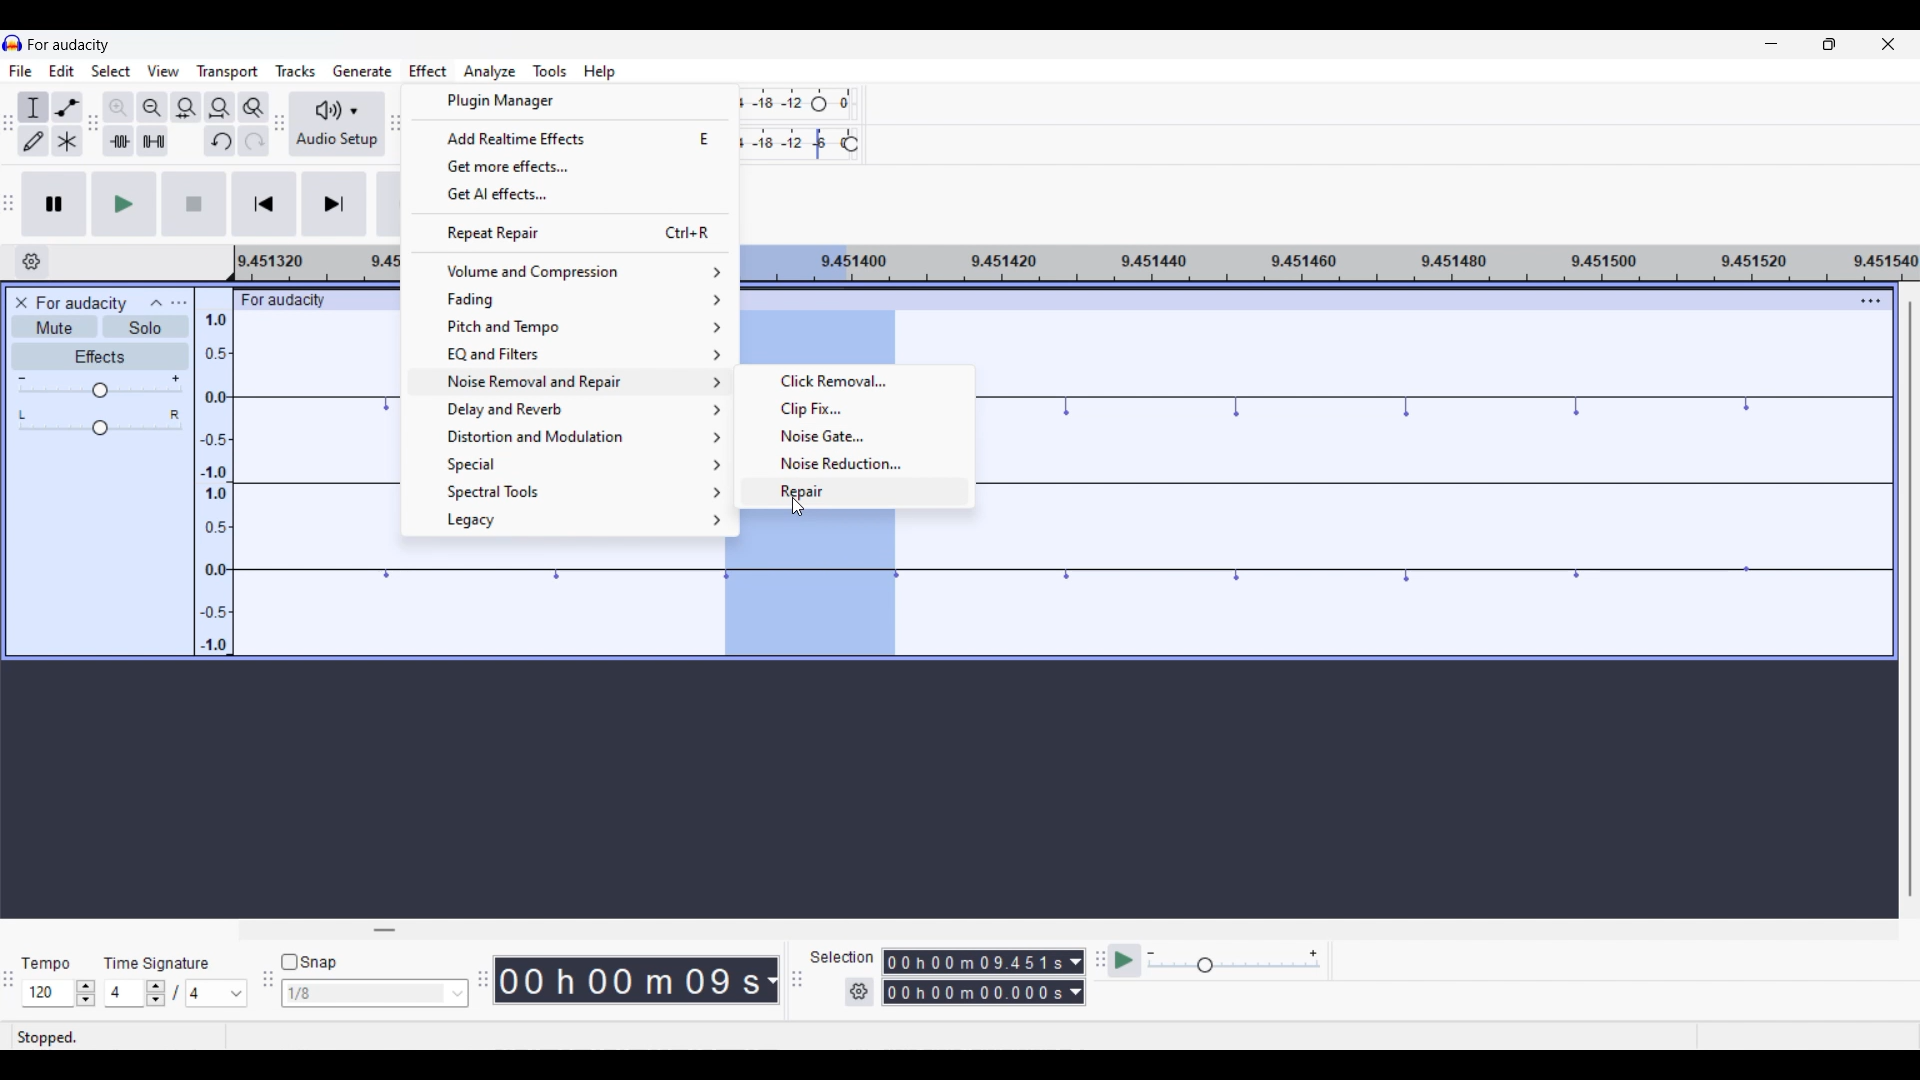  What do you see at coordinates (179, 303) in the screenshot?
I see `Open menu` at bounding box center [179, 303].